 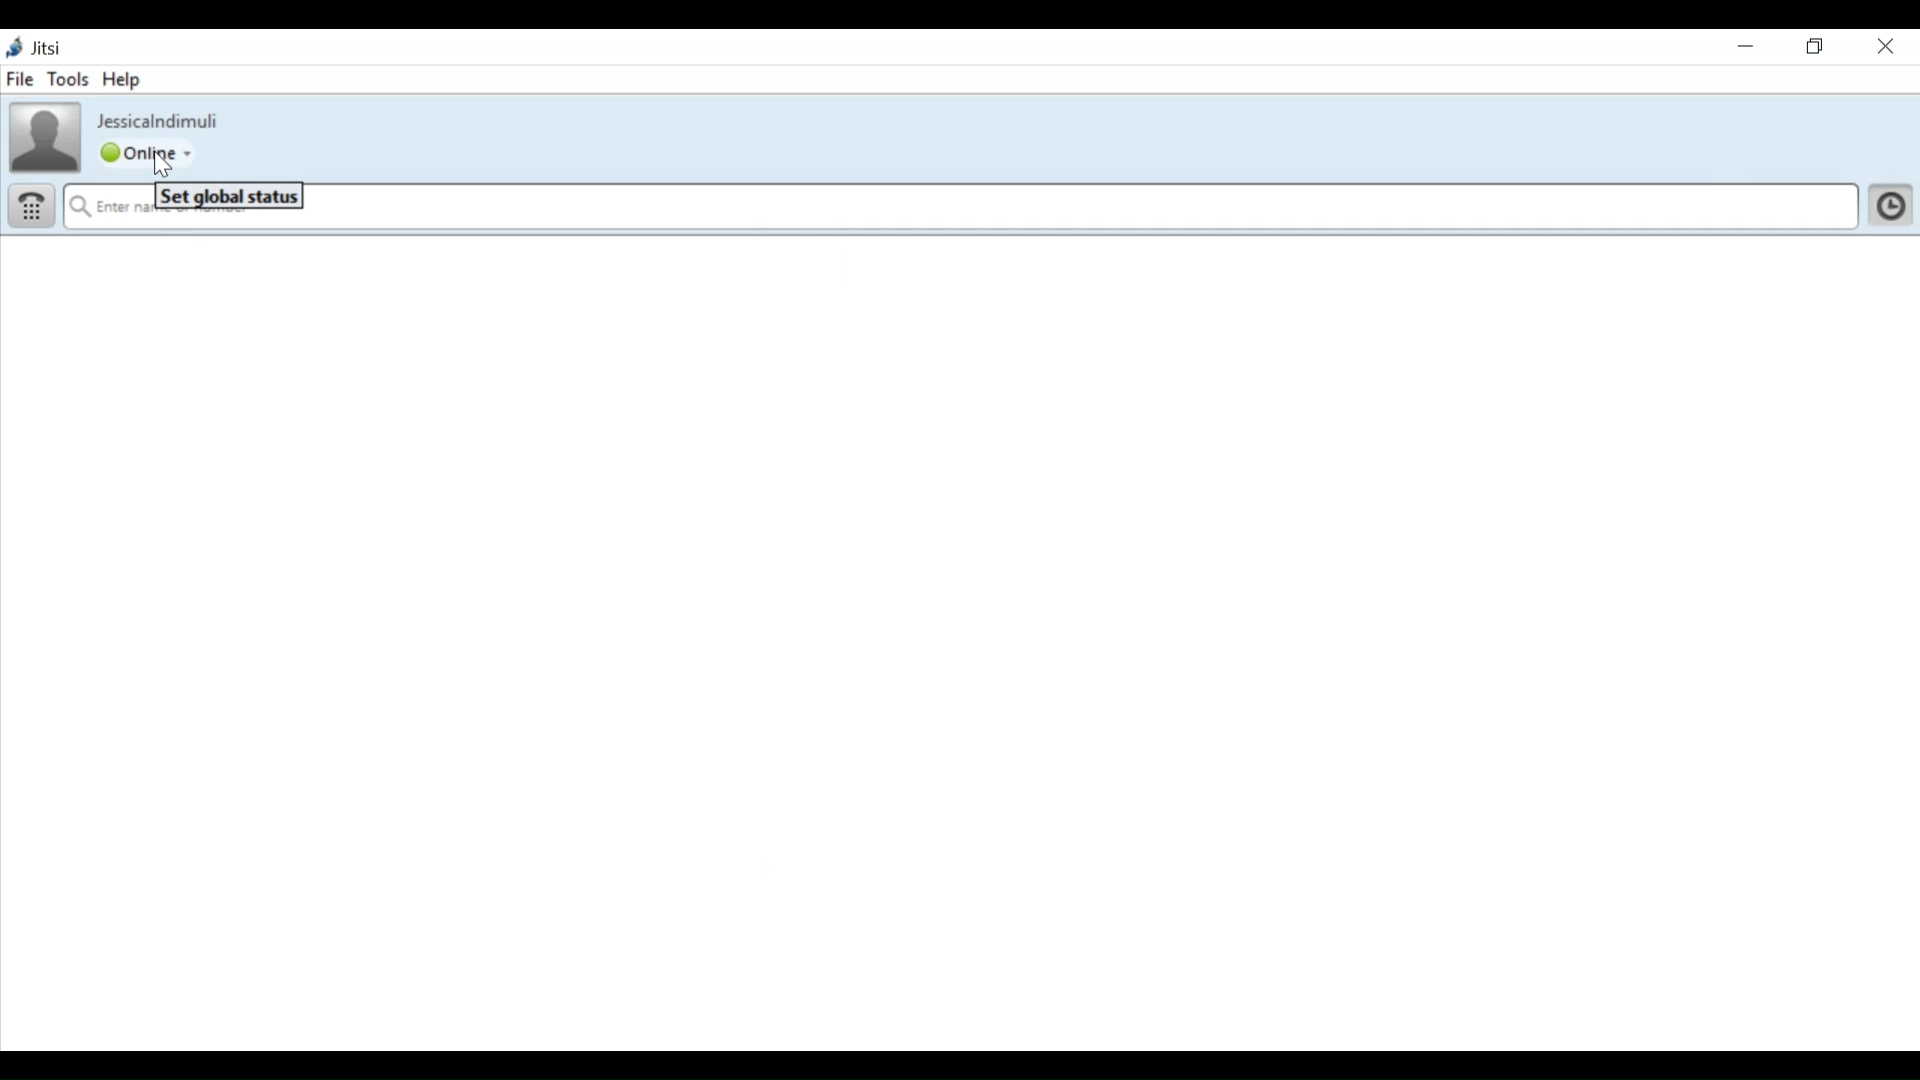 What do you see at coordinates (963, 205) in the screenshot?
I see `Enter name or number` at bounding box center [963, 205].